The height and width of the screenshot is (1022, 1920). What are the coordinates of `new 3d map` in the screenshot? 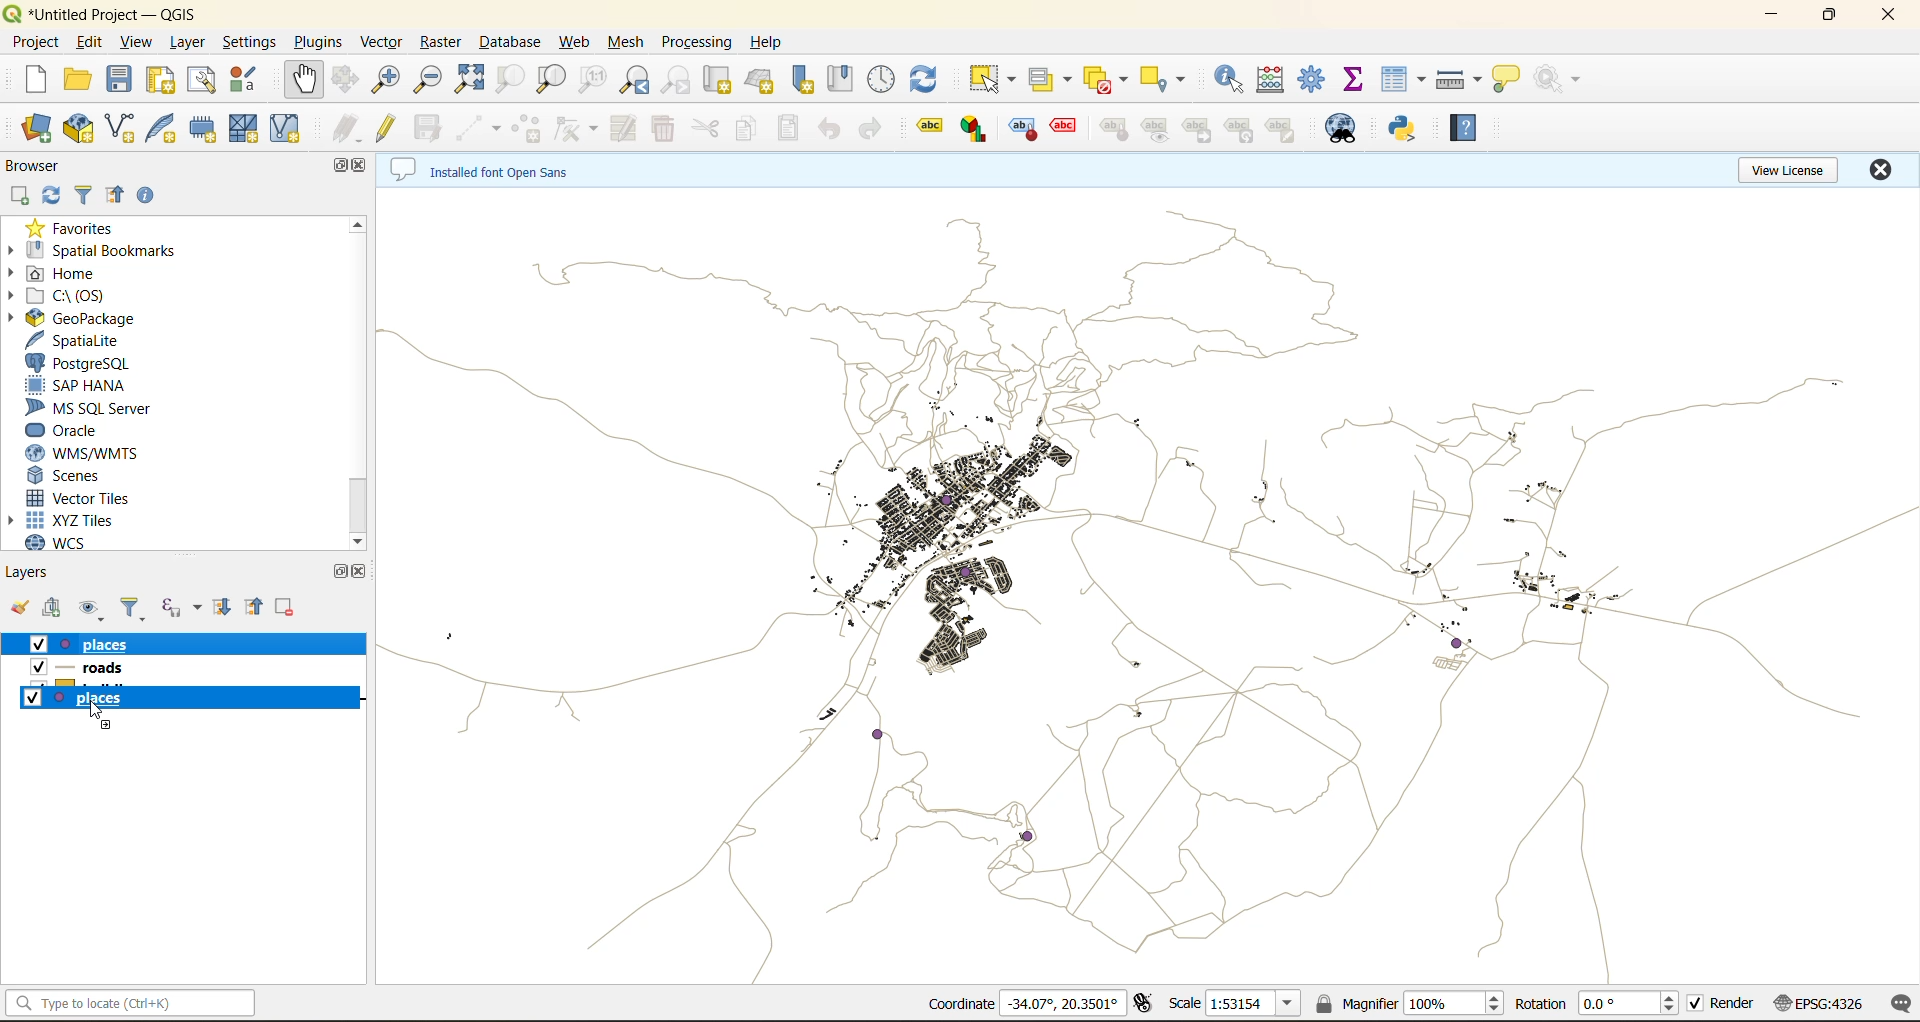 It's located at (763, 76).